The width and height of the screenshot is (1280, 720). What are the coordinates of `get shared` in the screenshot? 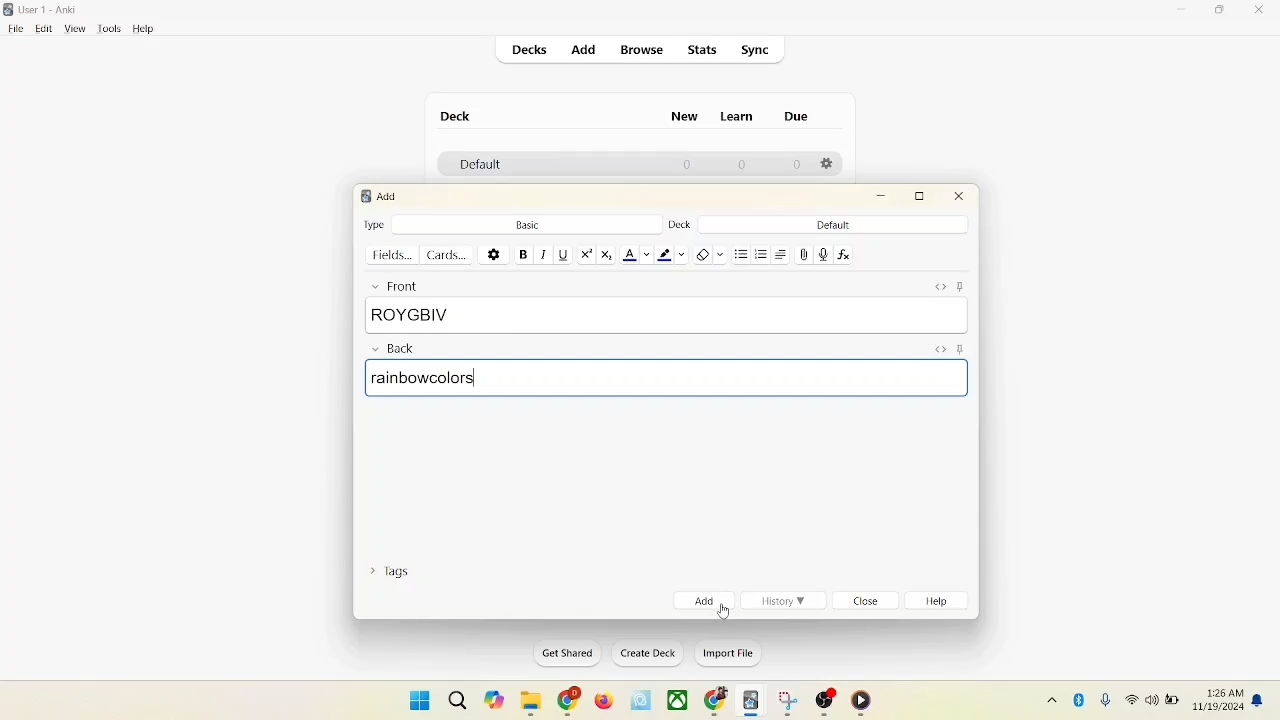 It's located at (561, 653).